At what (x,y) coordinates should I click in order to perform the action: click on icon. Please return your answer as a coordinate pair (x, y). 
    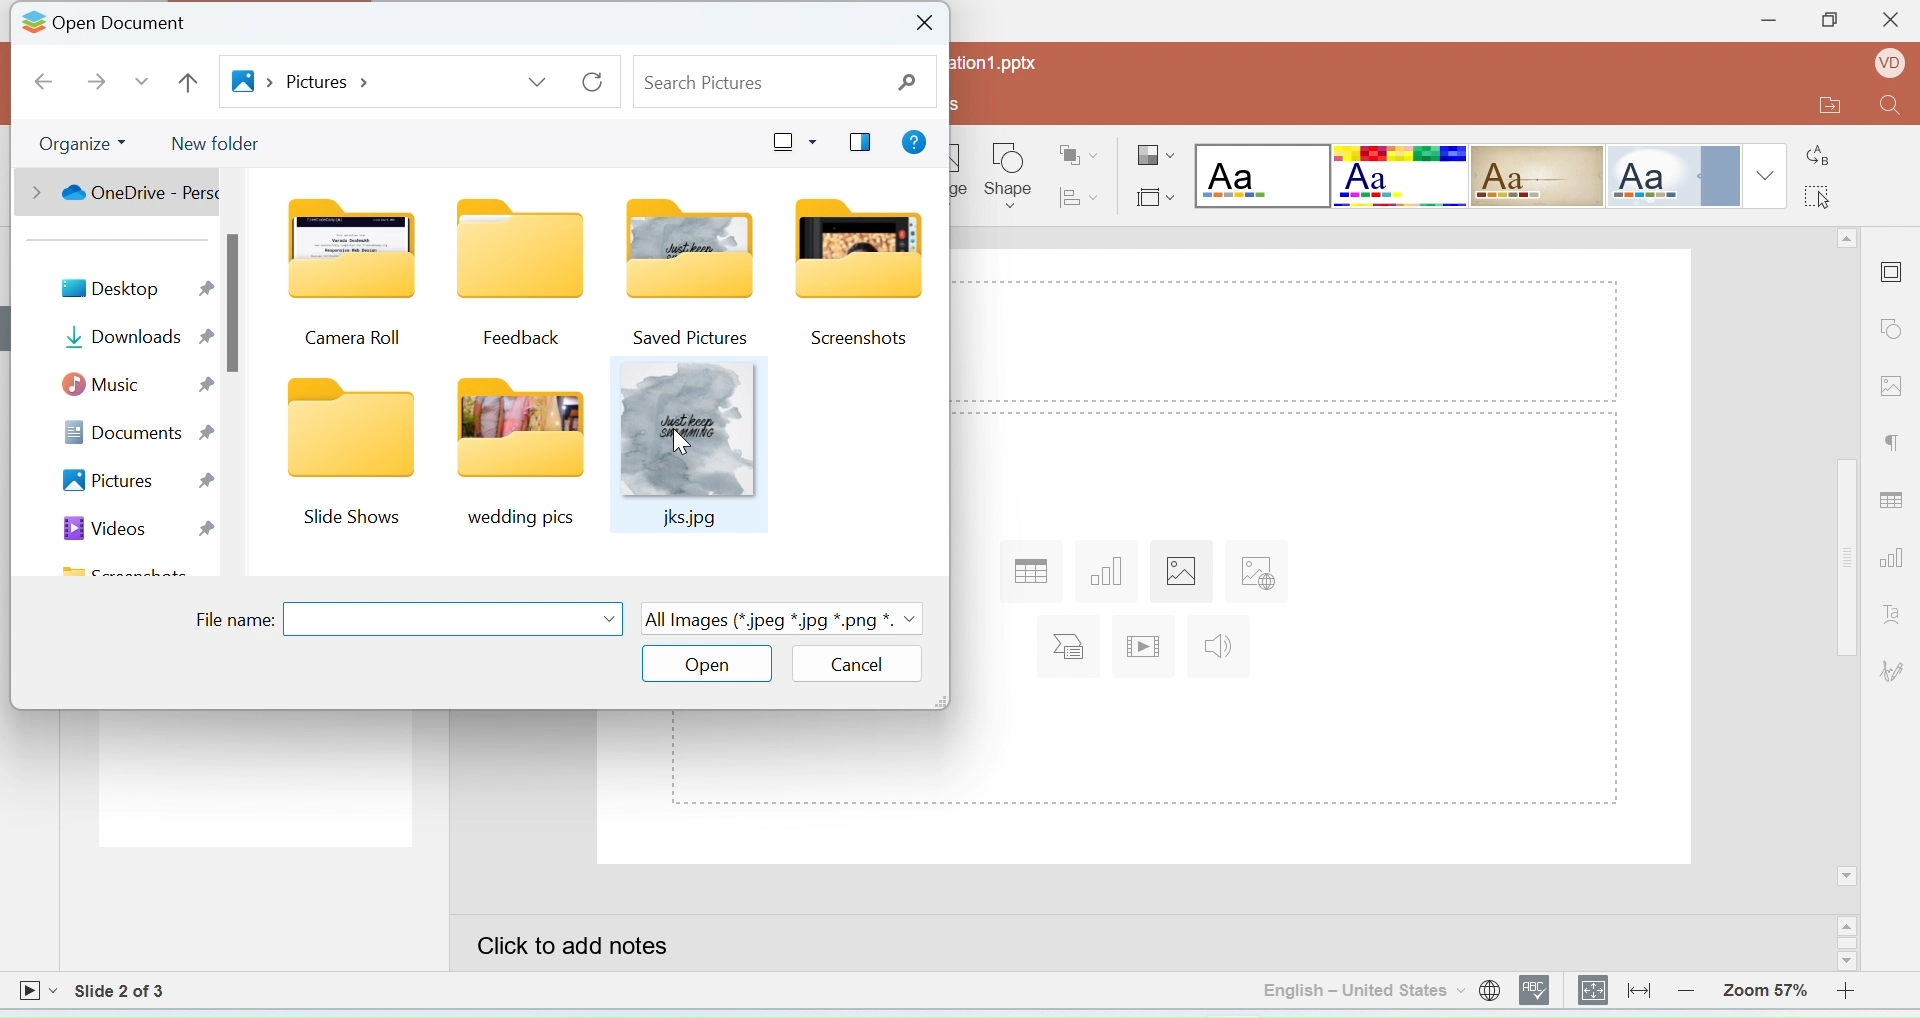
    Looking at the image, I should click on (32, 25).